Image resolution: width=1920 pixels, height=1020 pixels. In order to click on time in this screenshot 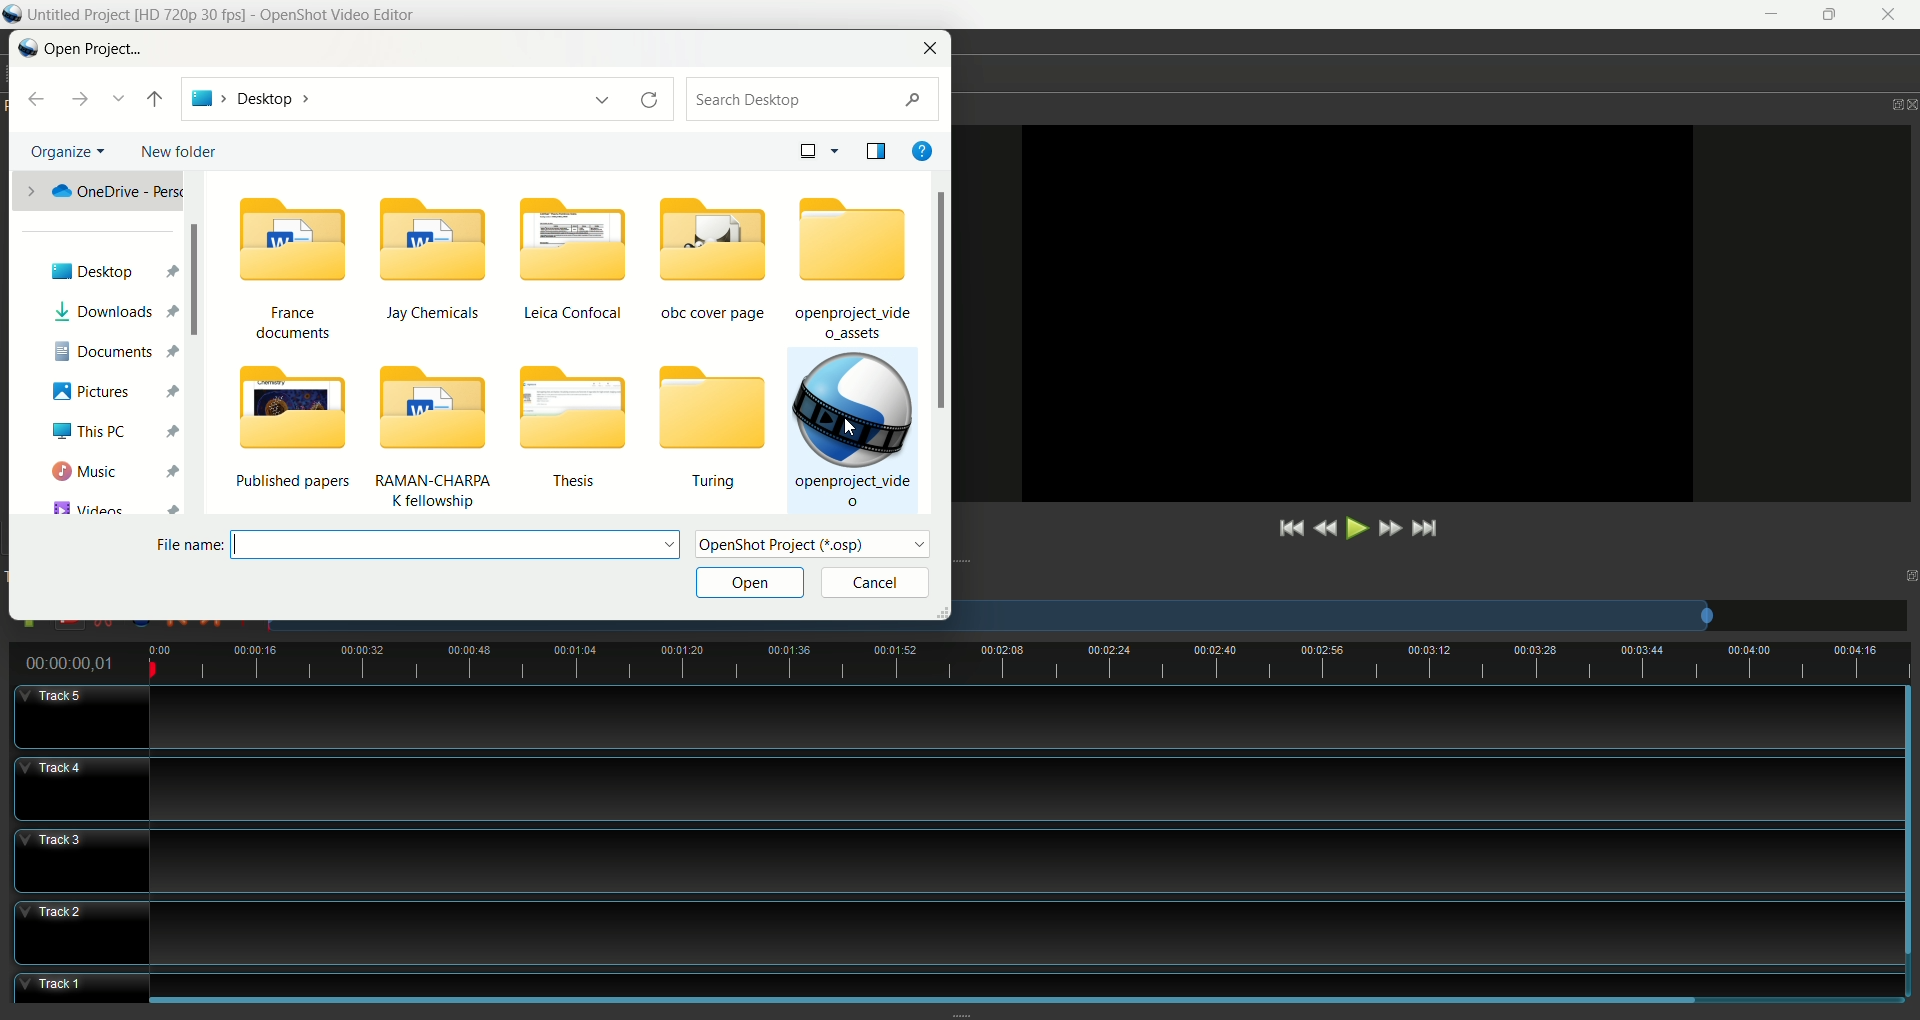, I will do `click(76, 663)`.